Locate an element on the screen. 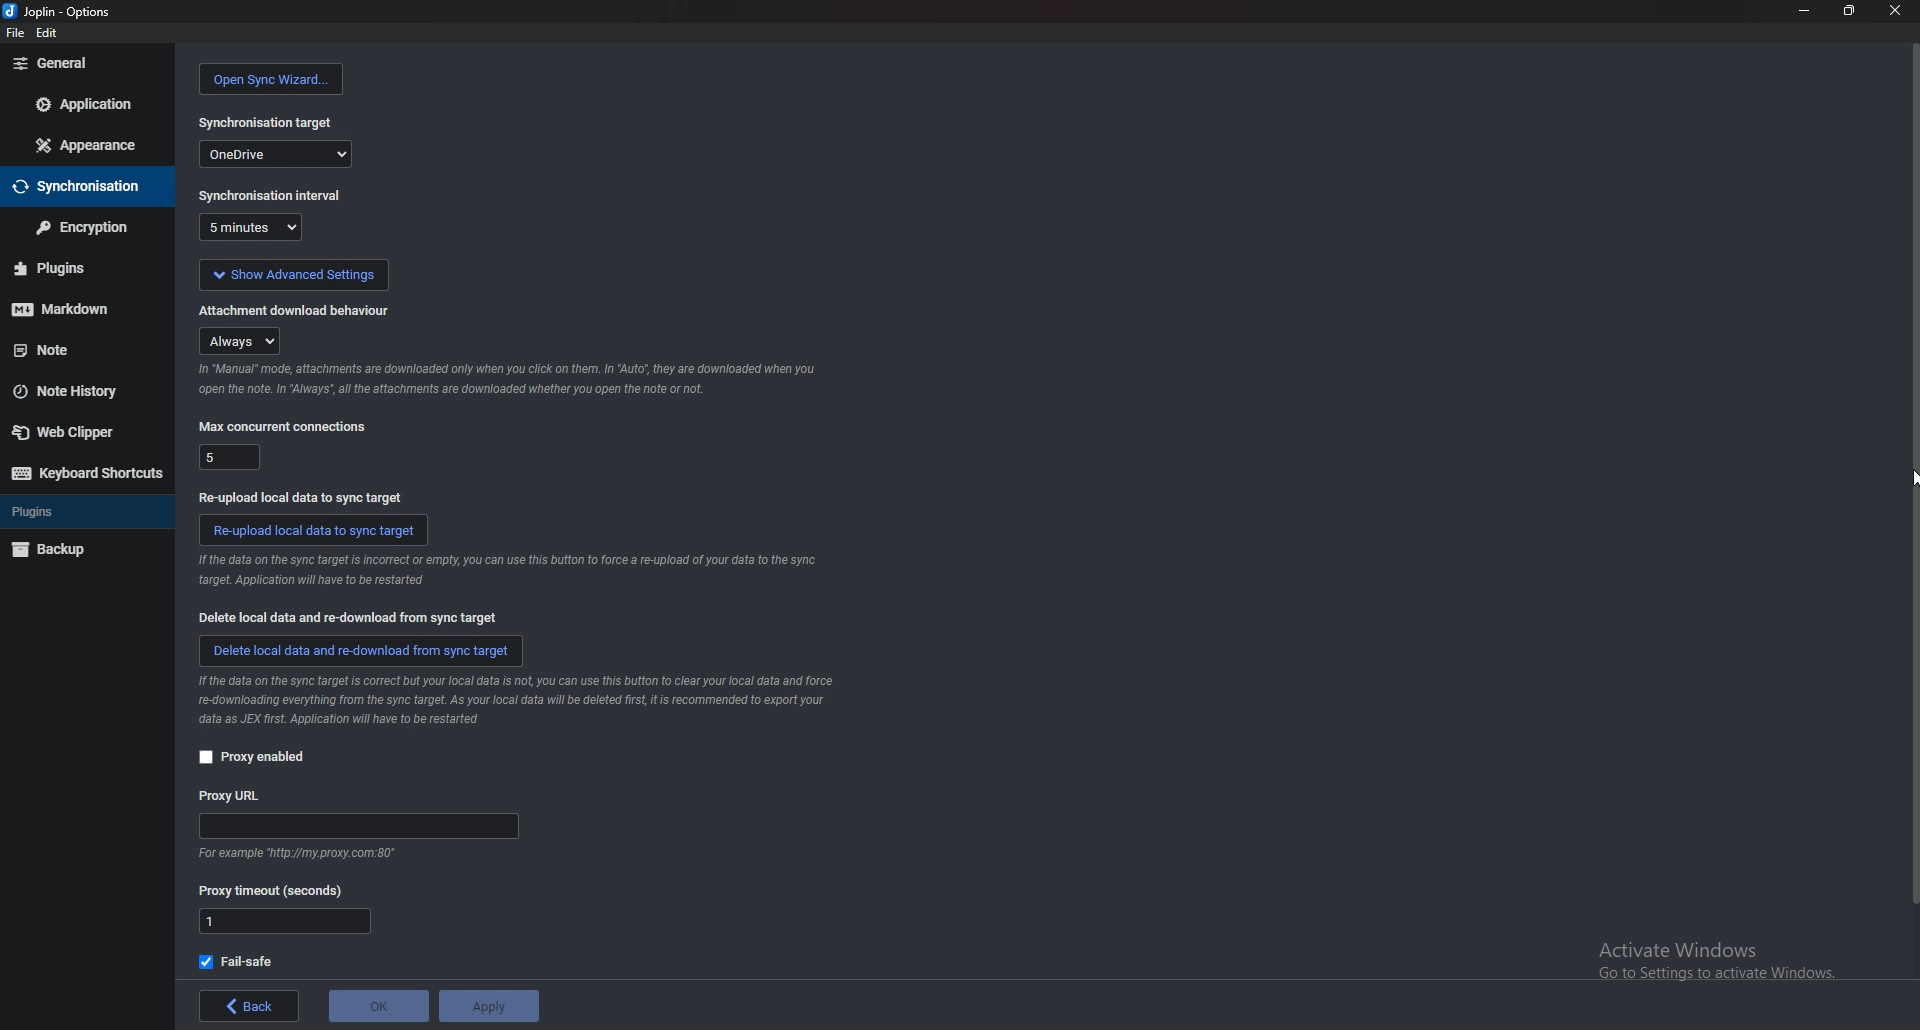  max concurrent connections is located at coordinates (230, 458).